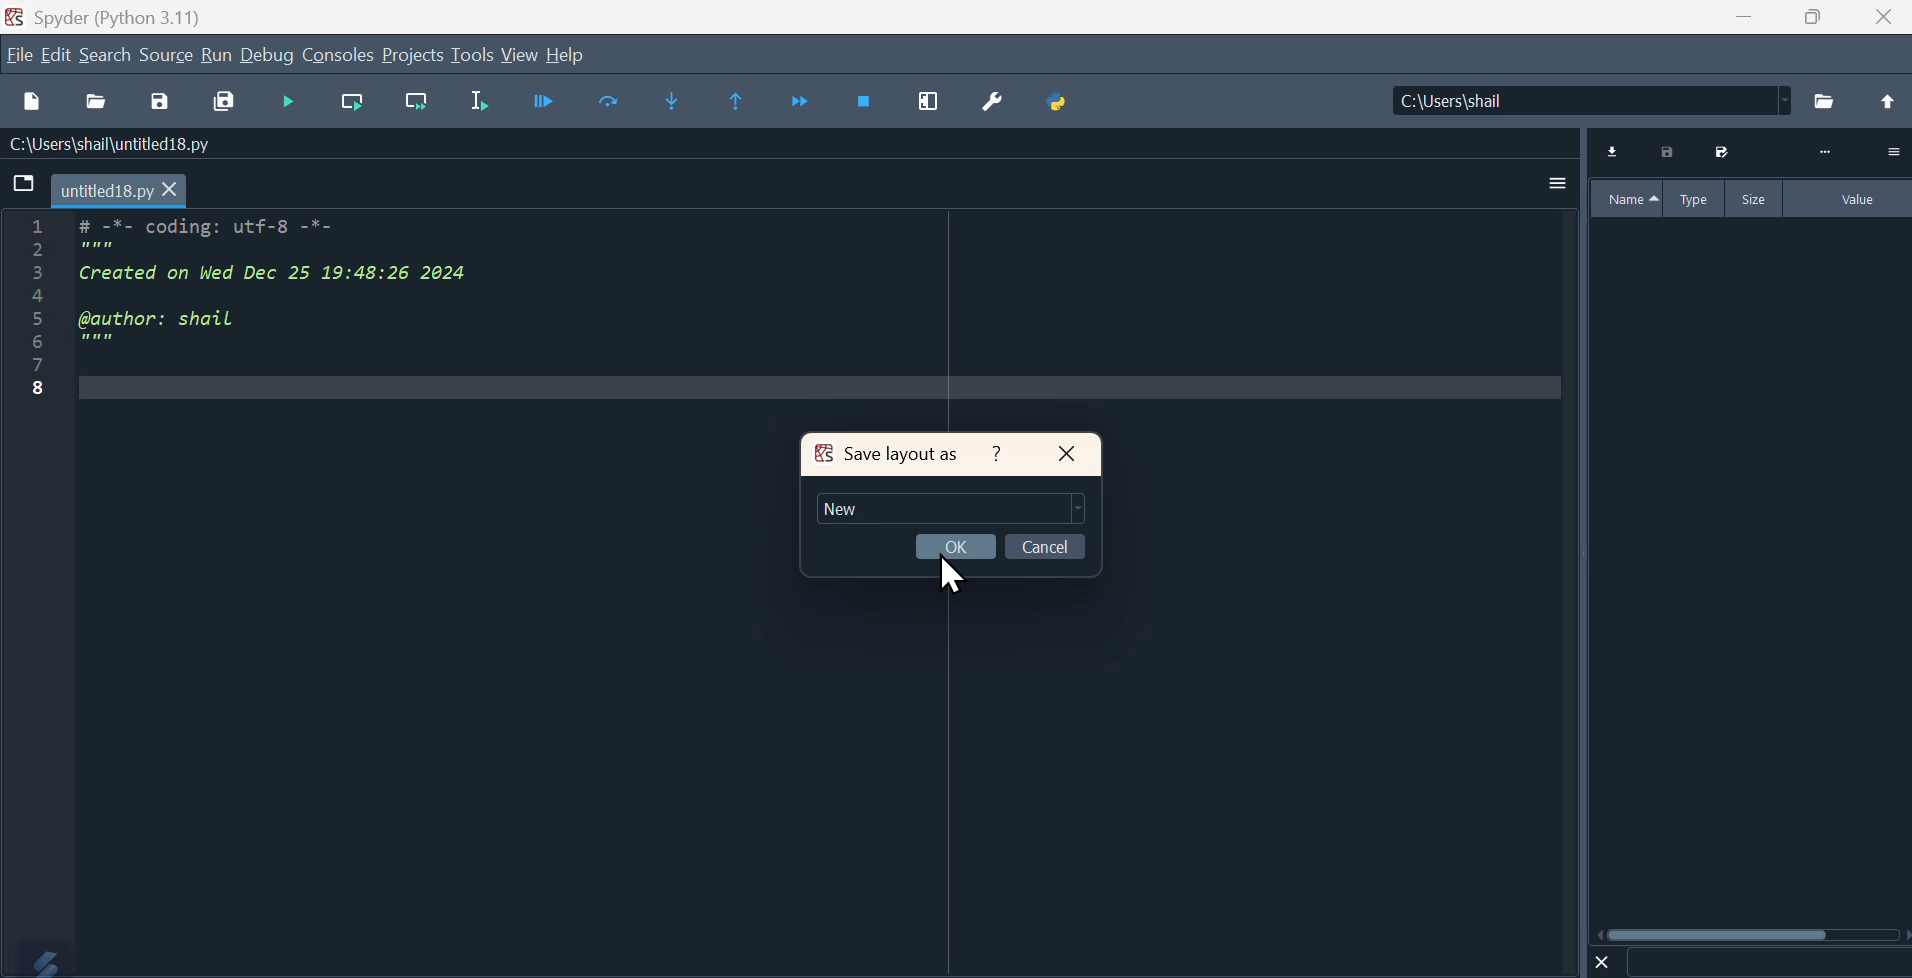  I want to click on Debugger, so click(543, 101).